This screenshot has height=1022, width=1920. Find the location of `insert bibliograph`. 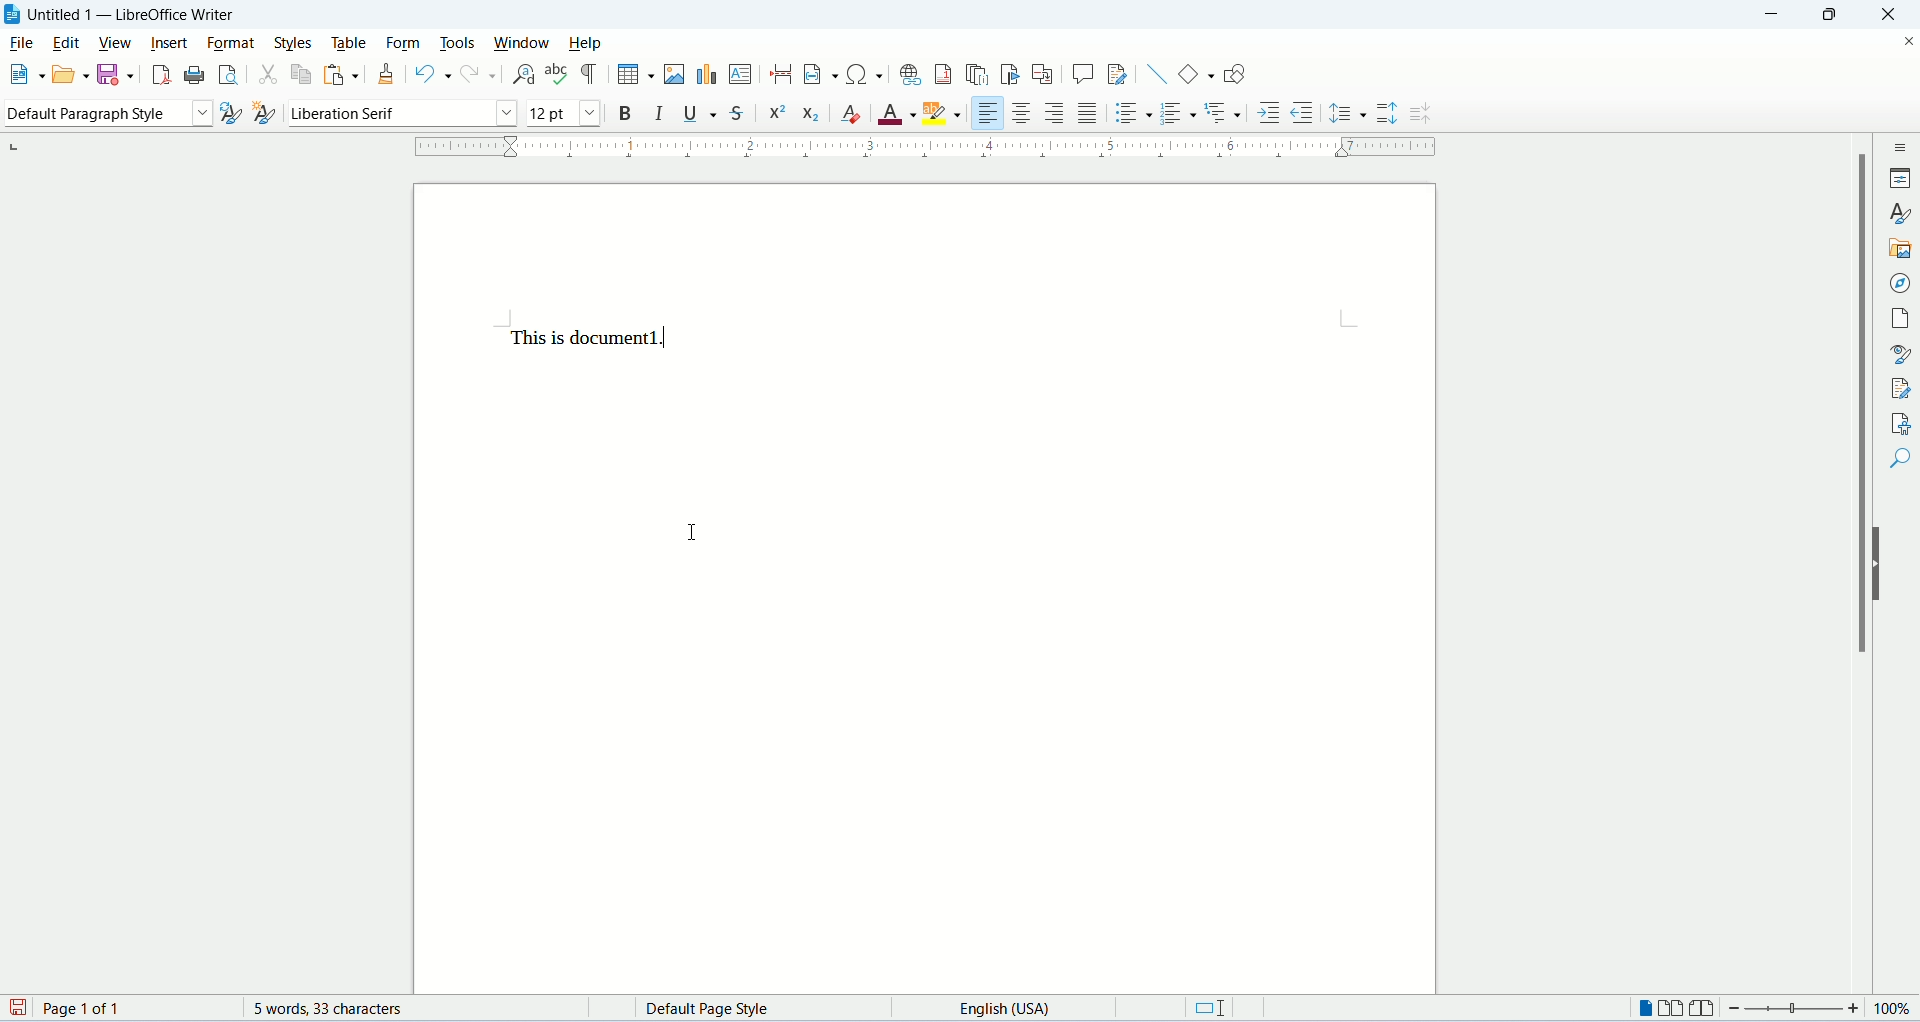

insert bibliograph is located at coordinates (1010, 76).